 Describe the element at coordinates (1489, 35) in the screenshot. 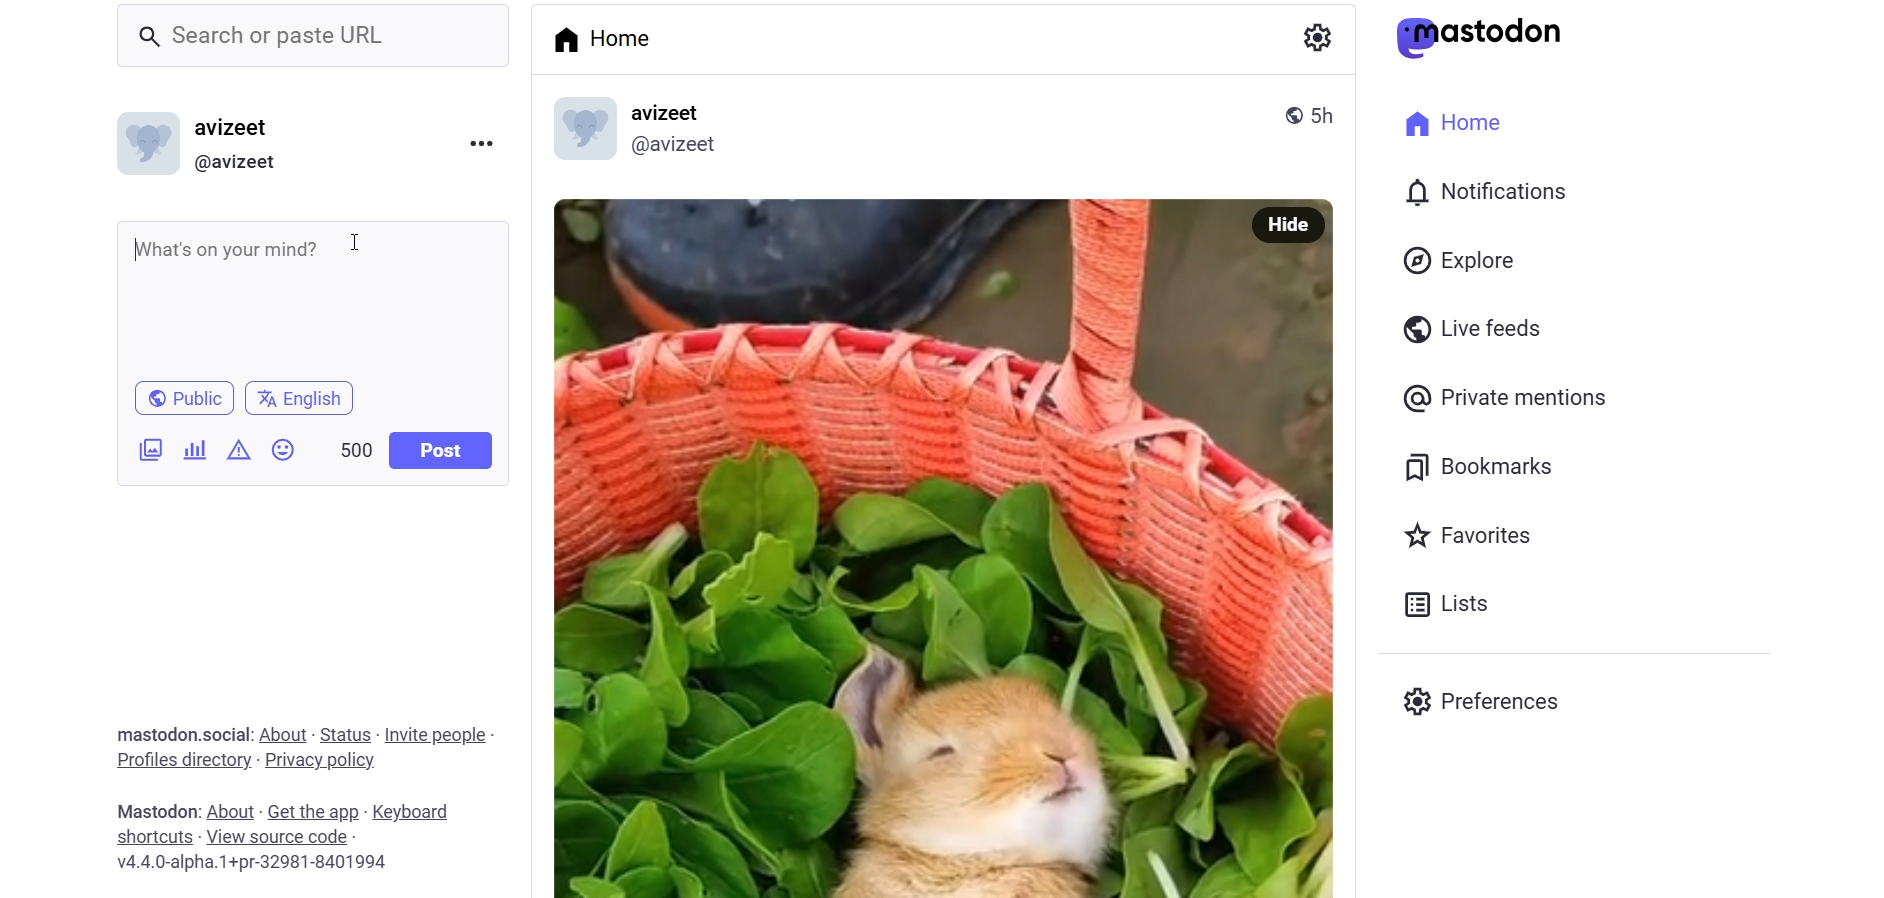

I see `mastodon` at that location.